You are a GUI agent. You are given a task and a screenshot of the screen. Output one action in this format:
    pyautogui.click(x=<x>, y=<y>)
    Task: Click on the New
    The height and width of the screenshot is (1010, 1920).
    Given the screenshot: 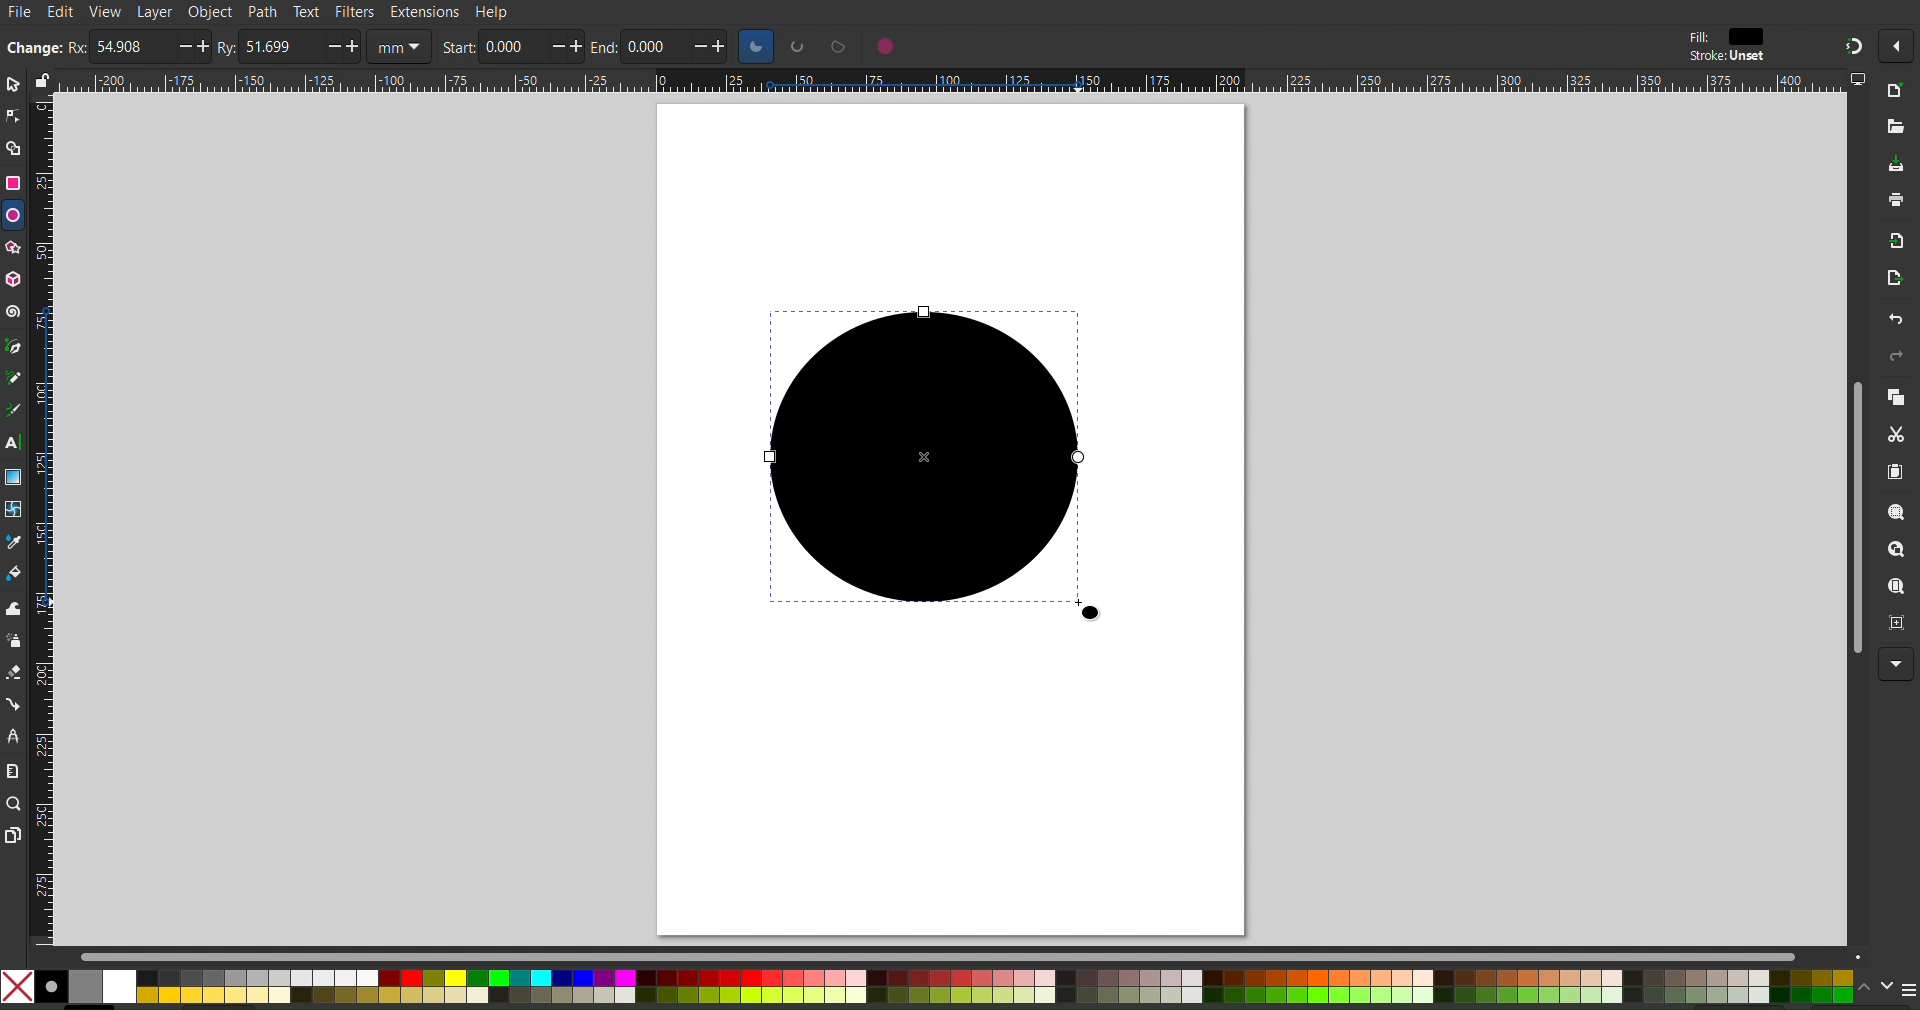 What is the action you would take?
    pyautogui.click(x=1900, y=96)
    